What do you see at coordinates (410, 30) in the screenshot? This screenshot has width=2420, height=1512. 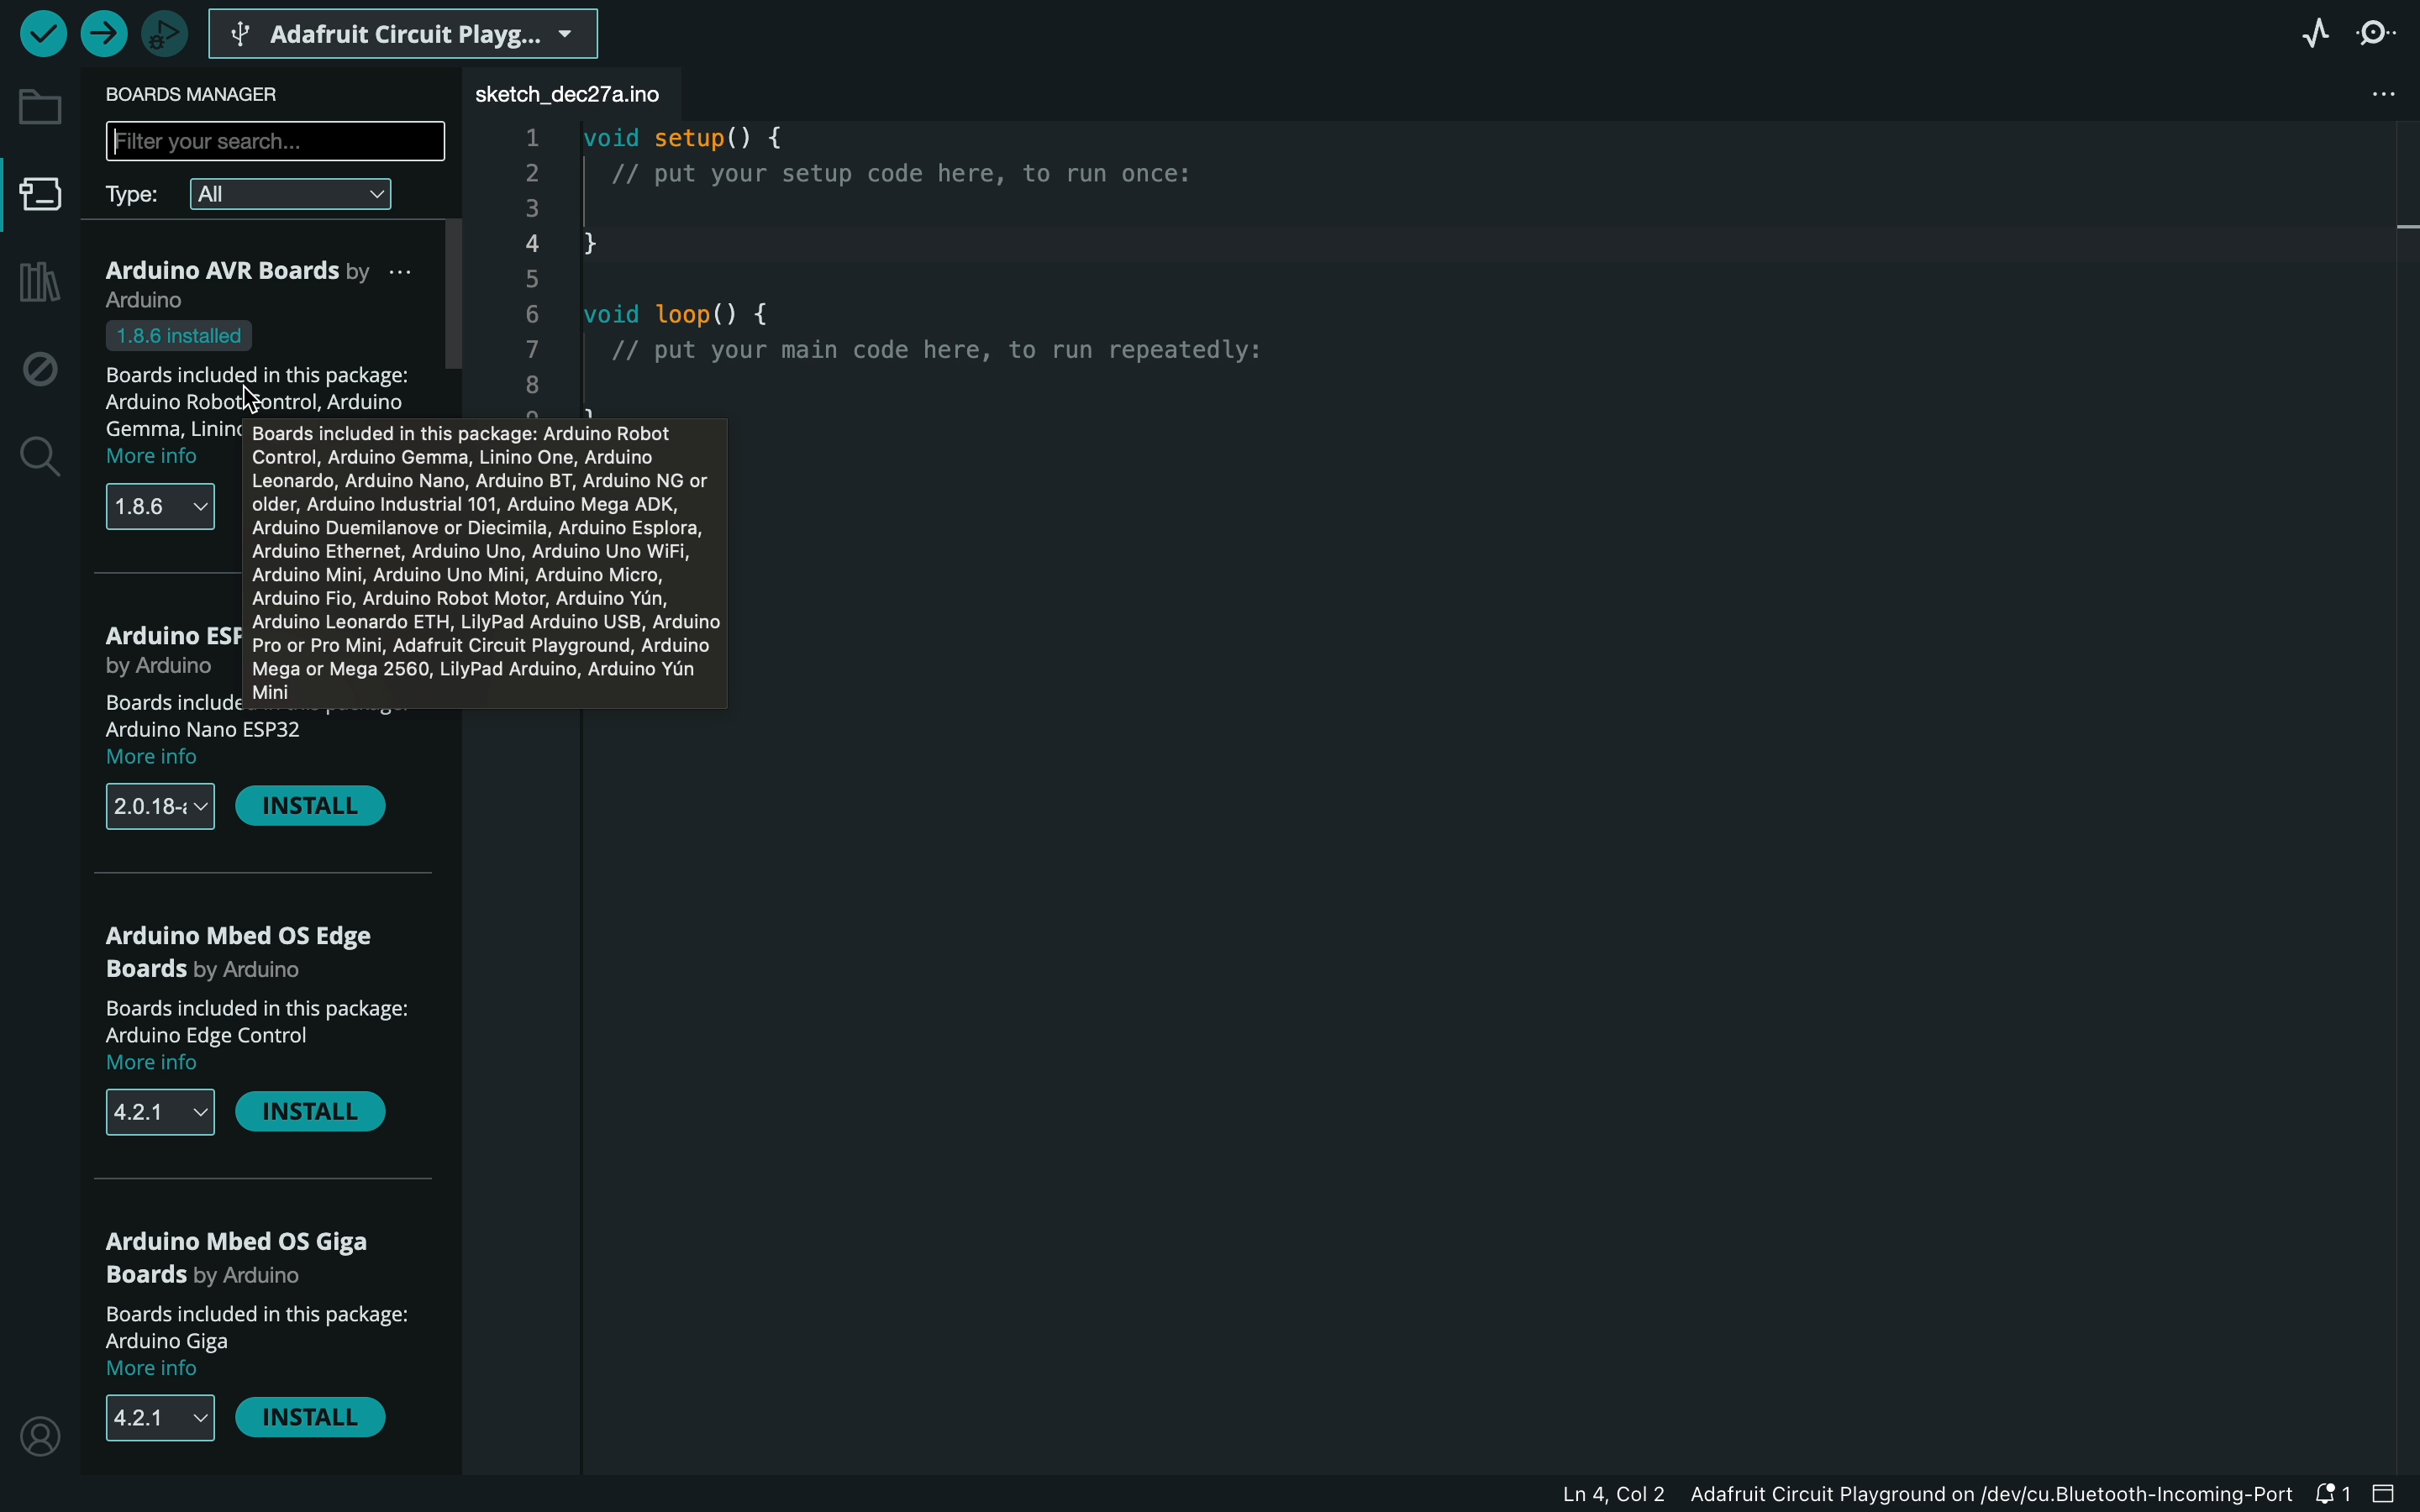 I see `board selecter` at bounding box center [410, 30].